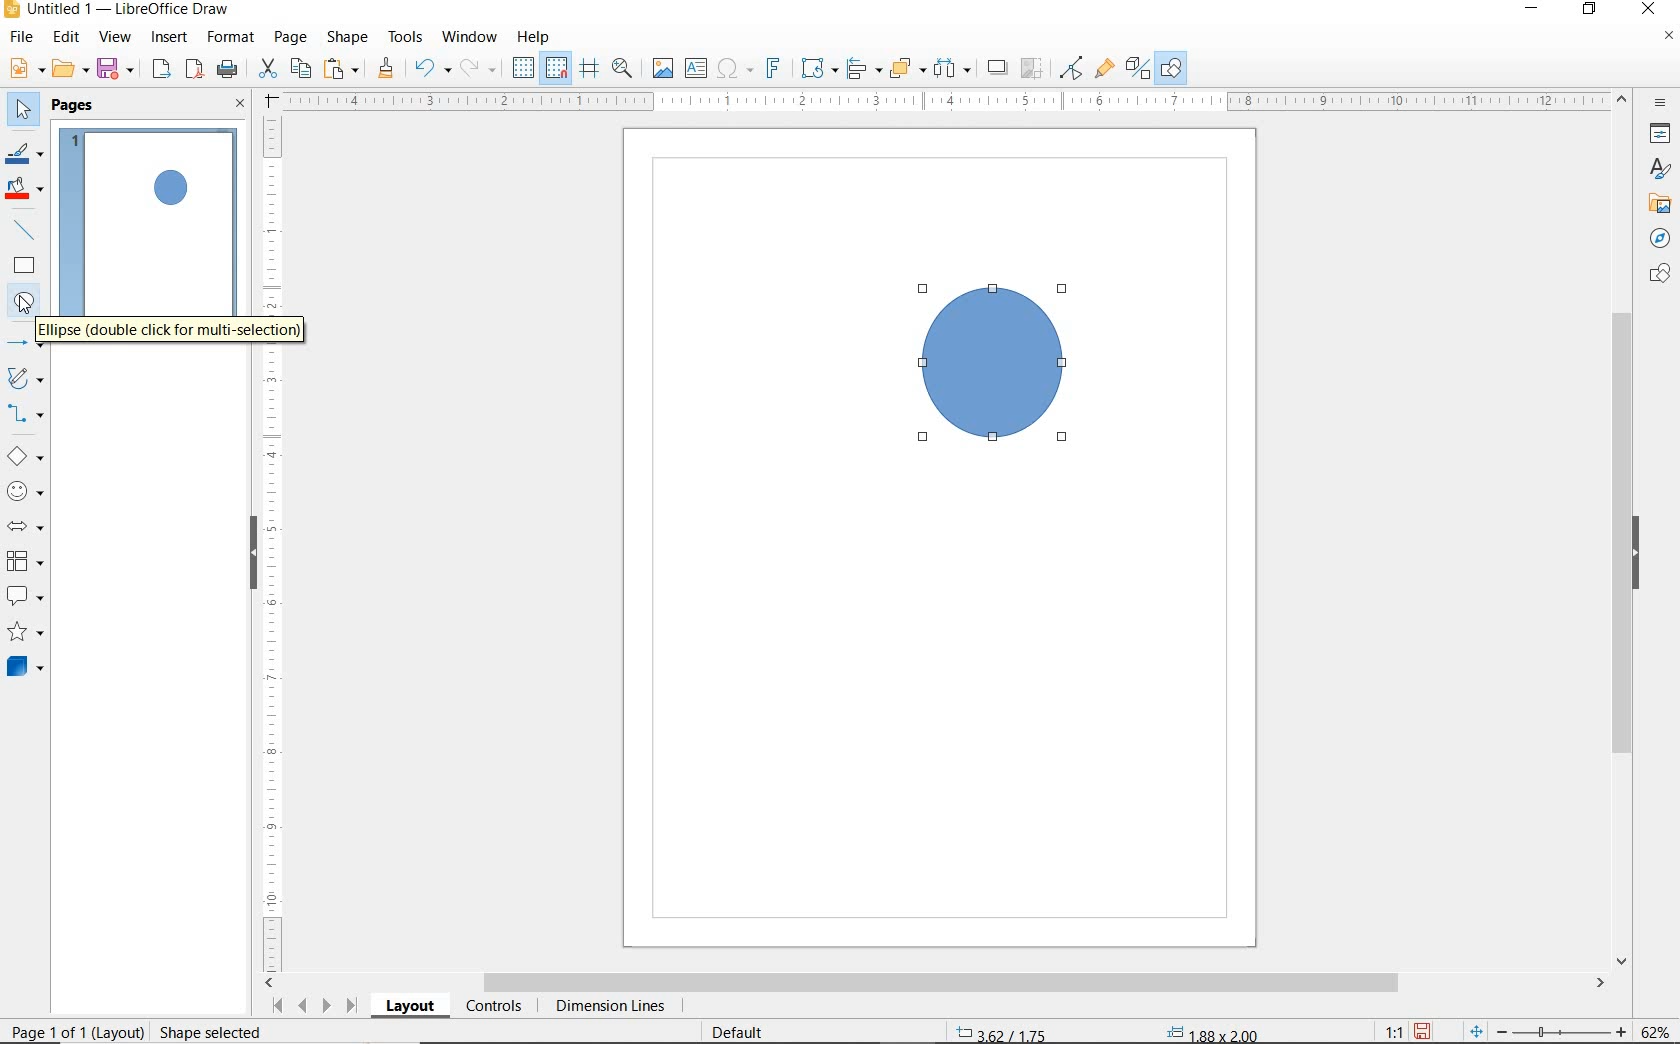 This screenshot has width=1680, height=1044. I want to click on ZOOM & PAN, so click(622, 67).